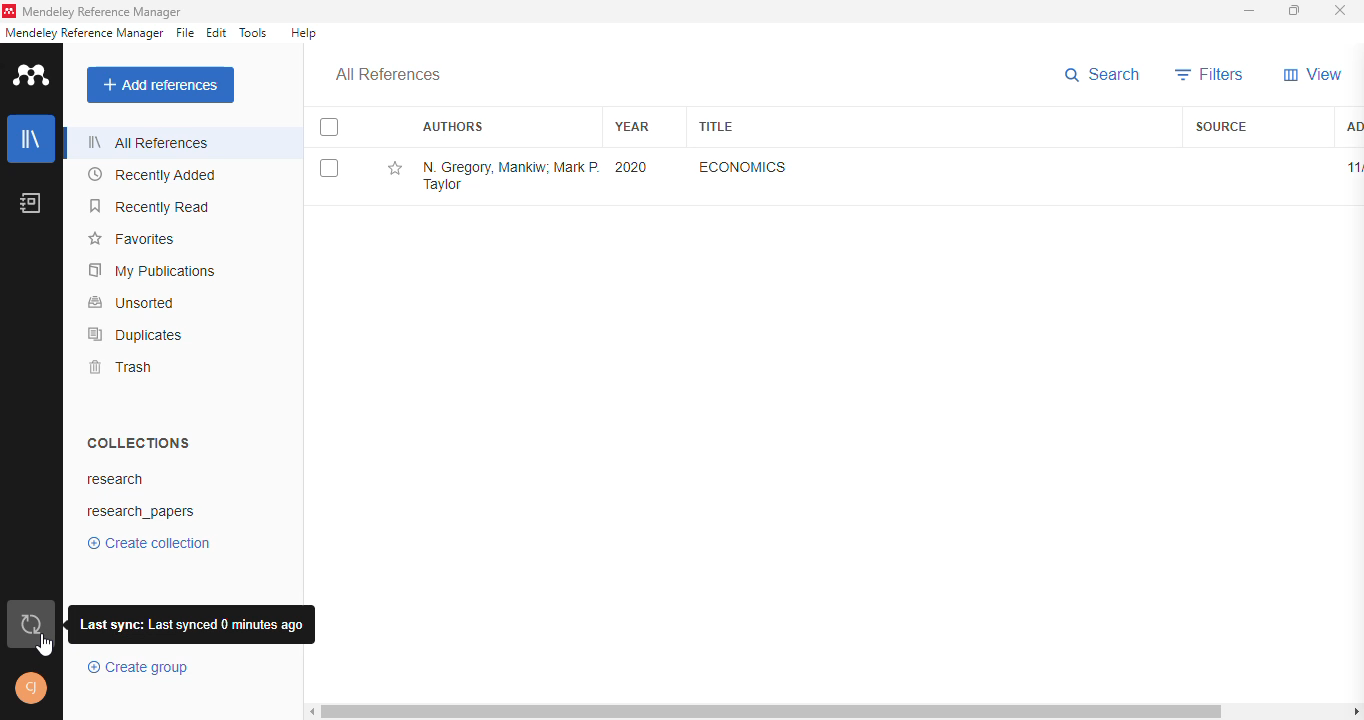 The height and width of the screenshot is (720, 1364). I want to click on trash, so click(121, 367).